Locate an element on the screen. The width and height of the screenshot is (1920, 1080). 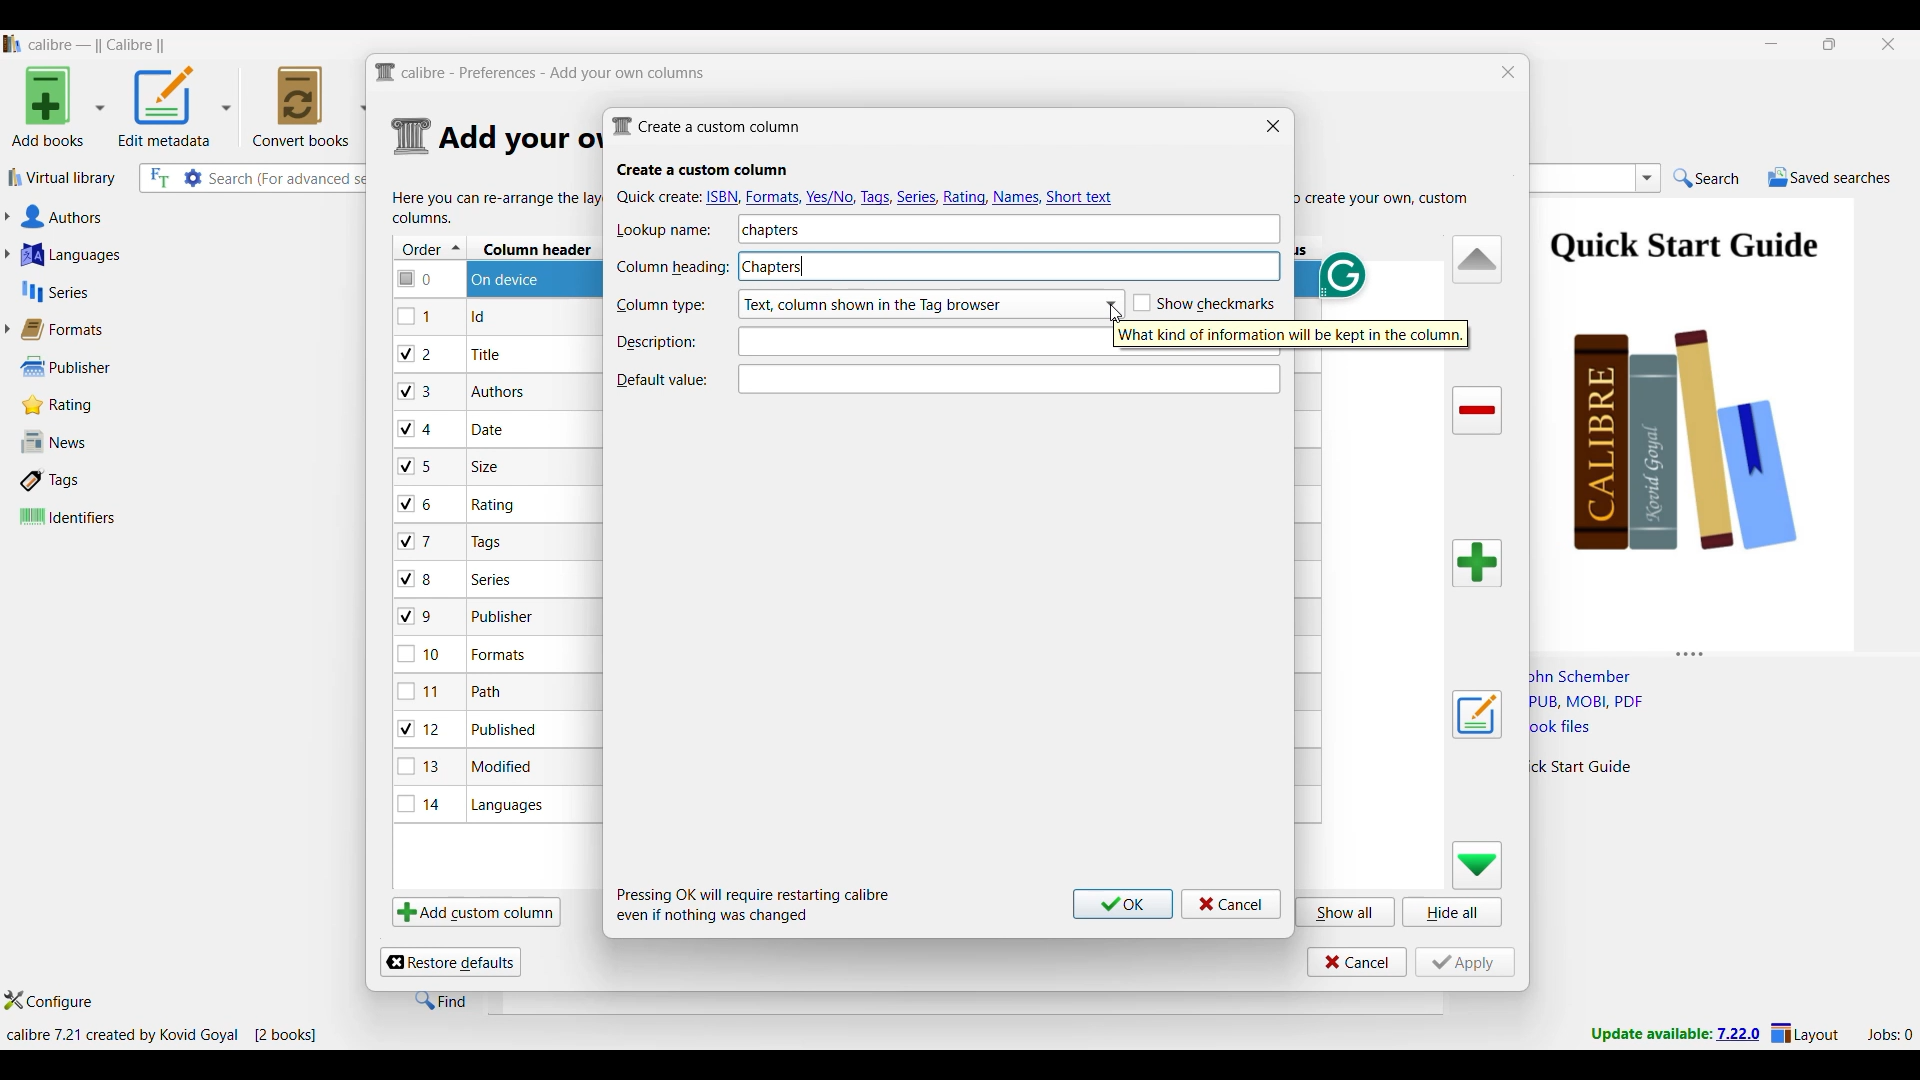
checkbox - 2 is located at coordinates (416, 353).